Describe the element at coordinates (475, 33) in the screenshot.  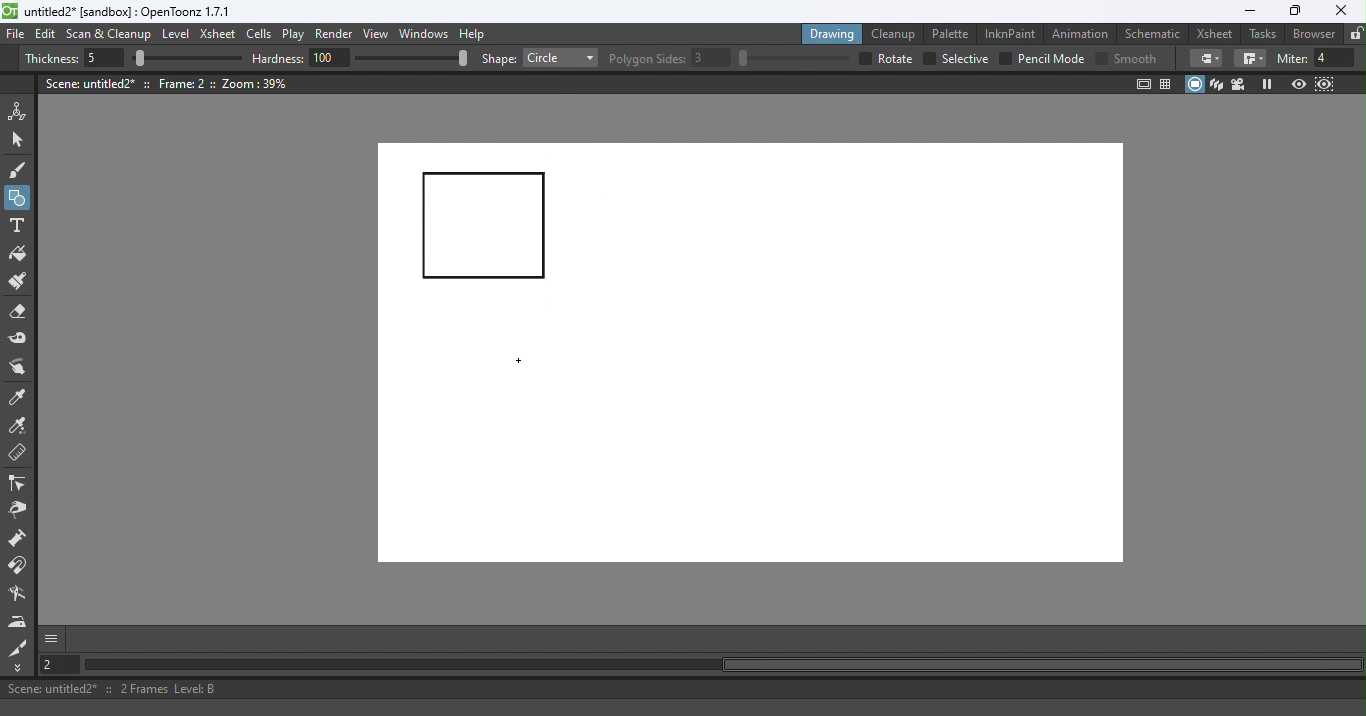
I see `Help` at that location.